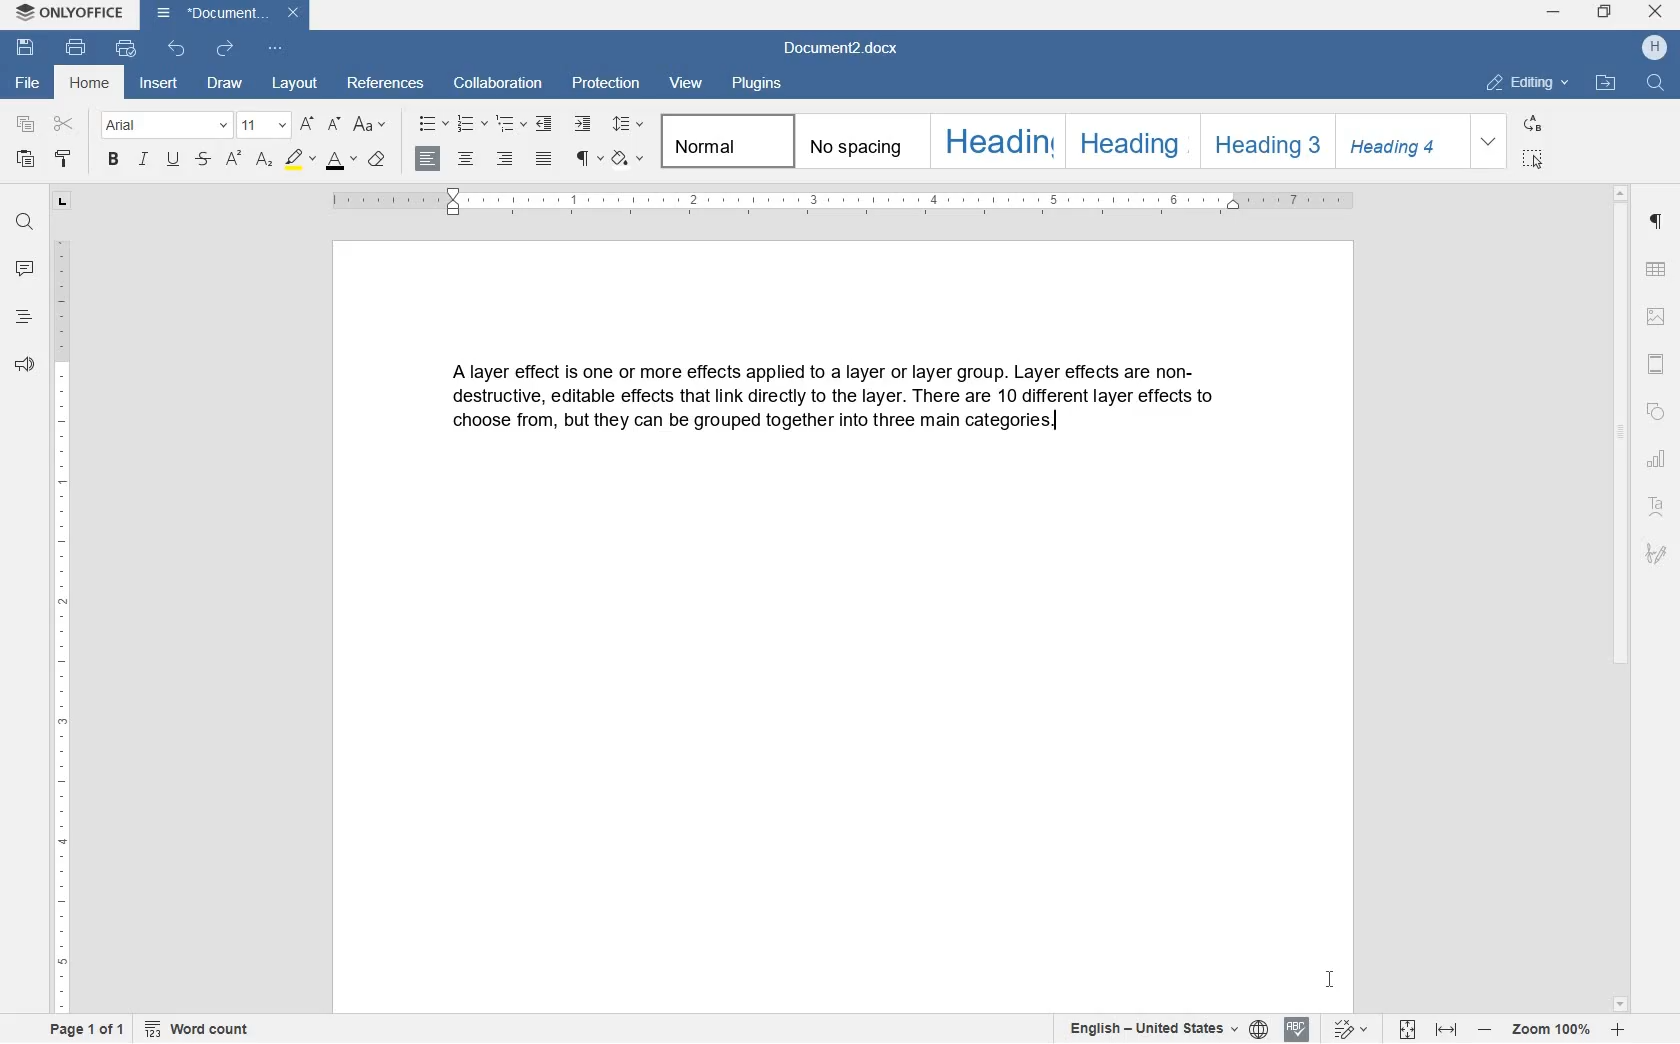  I want to click on SUPERSCRIPT, so click(233, 159).